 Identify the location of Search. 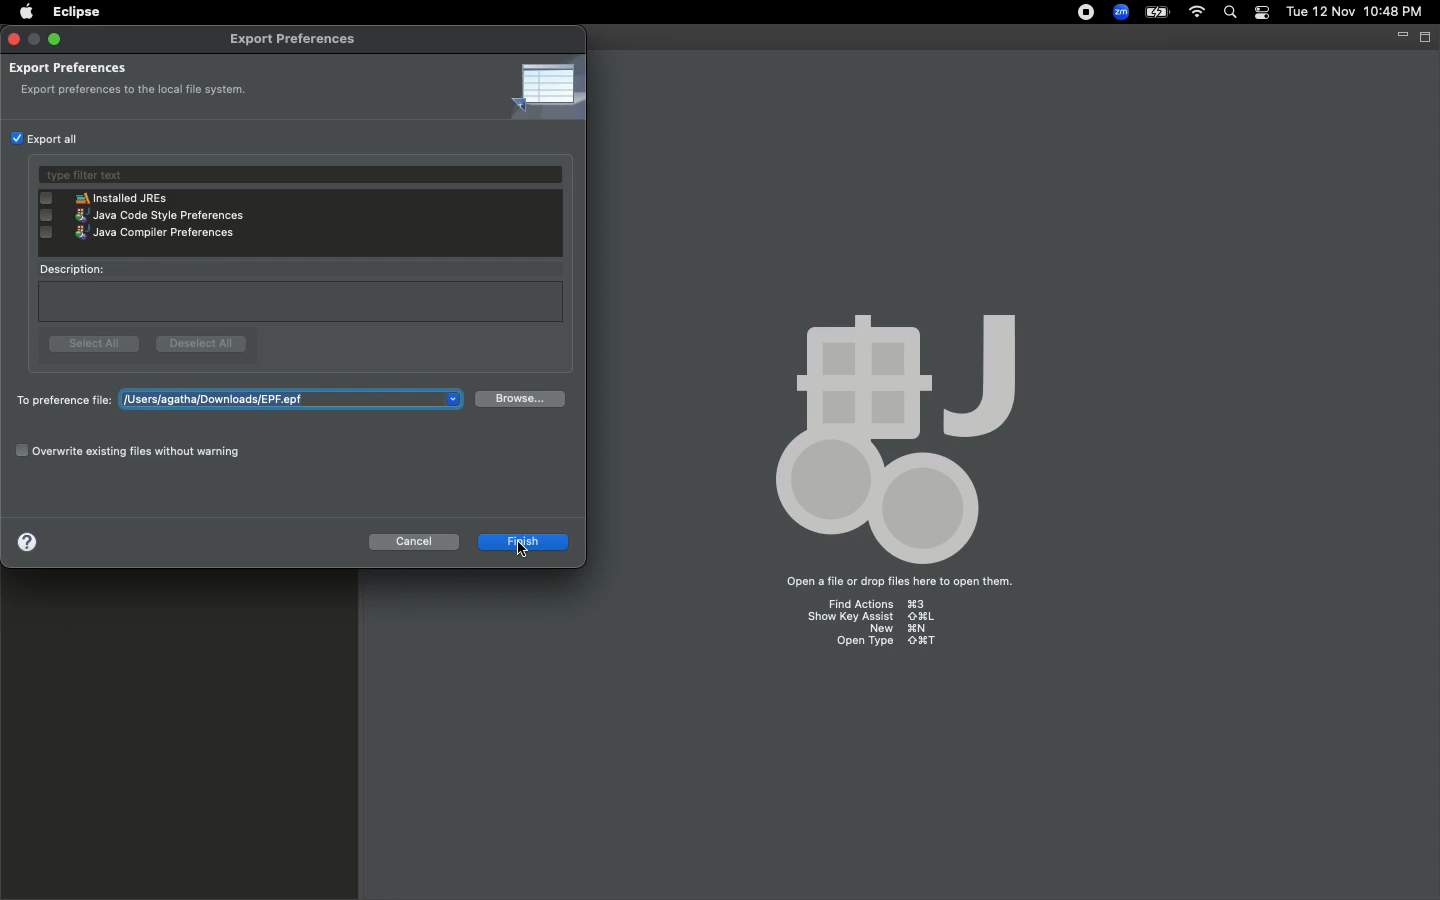
(1230, 12).